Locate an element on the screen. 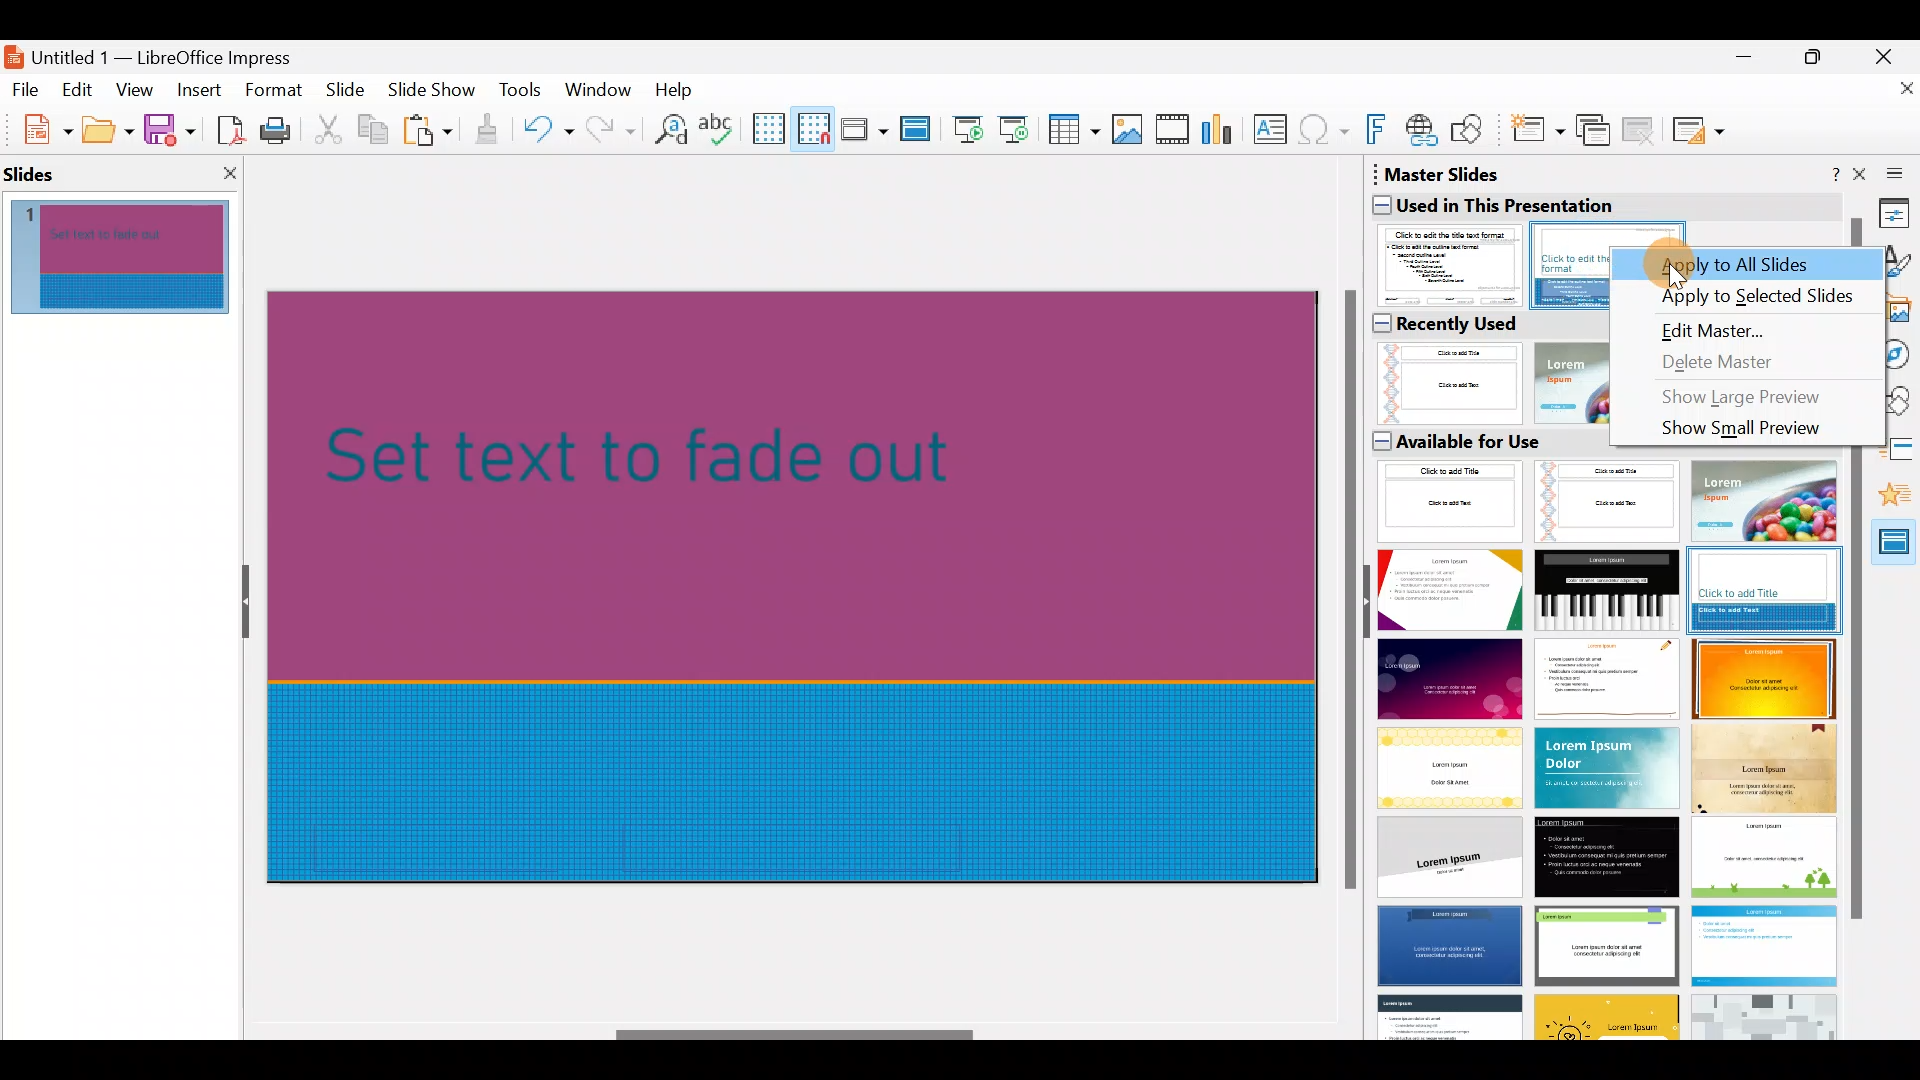 This screenshot has height=1080, width=1920. Insert chart is located at coordinates (1222, 131).